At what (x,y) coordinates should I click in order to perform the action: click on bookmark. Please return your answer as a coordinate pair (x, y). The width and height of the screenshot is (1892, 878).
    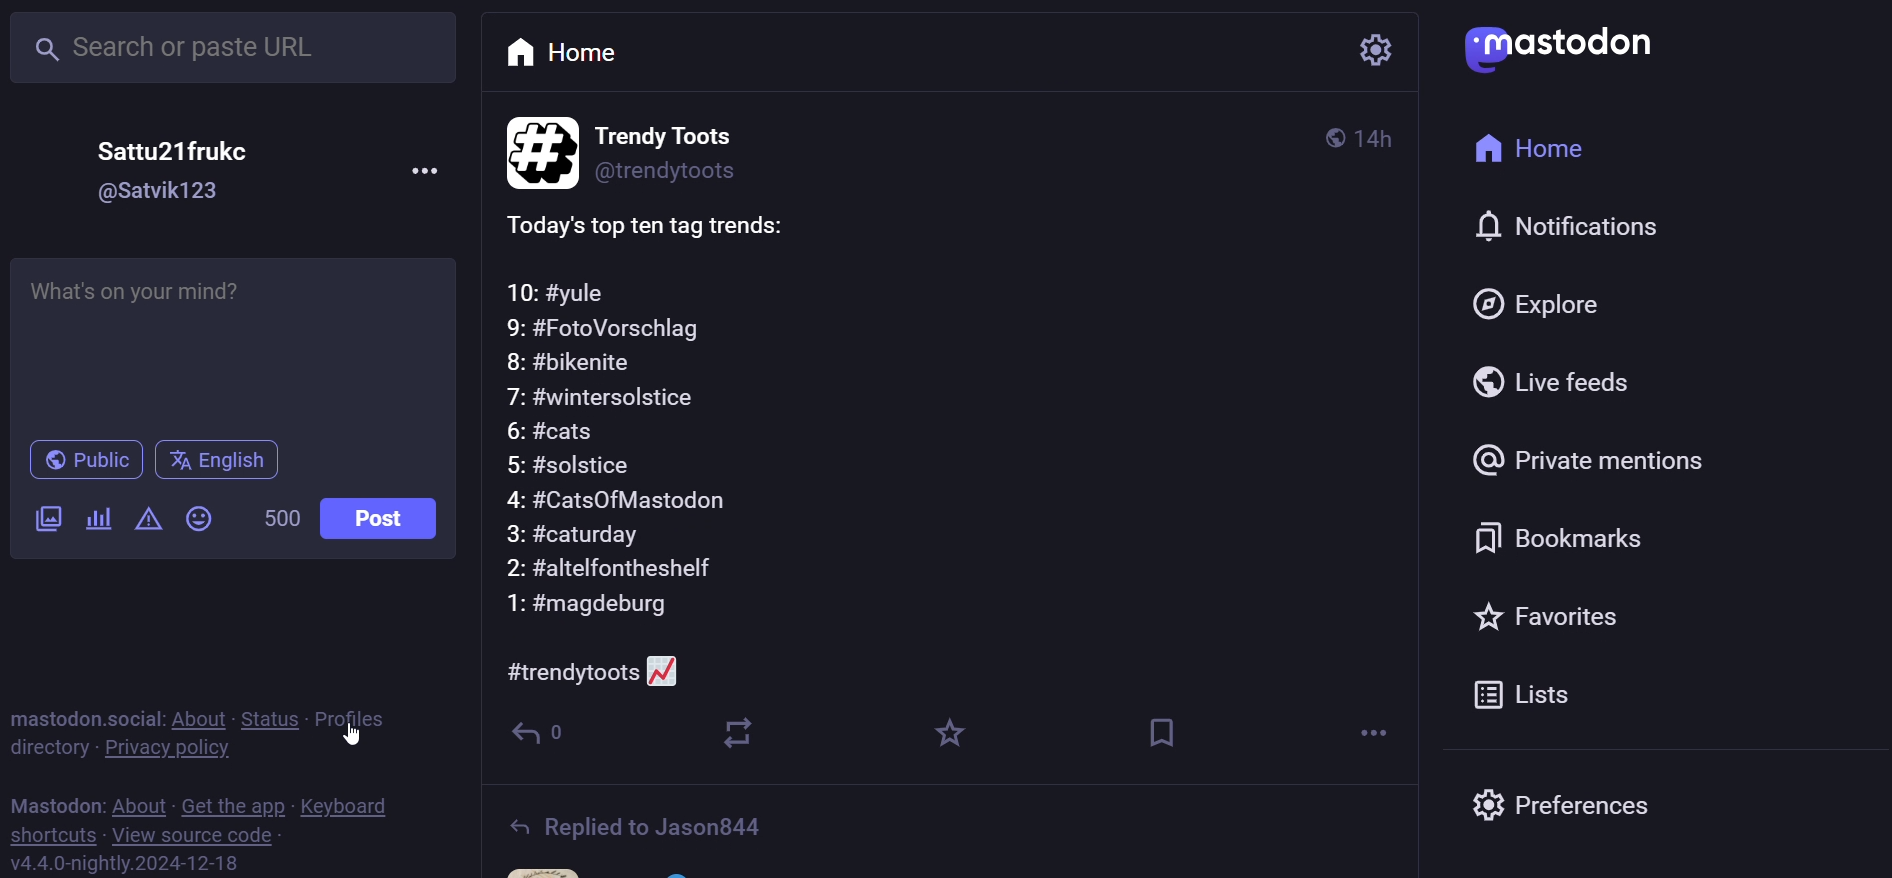
    Looking at the image, I should click on (1557, 535).